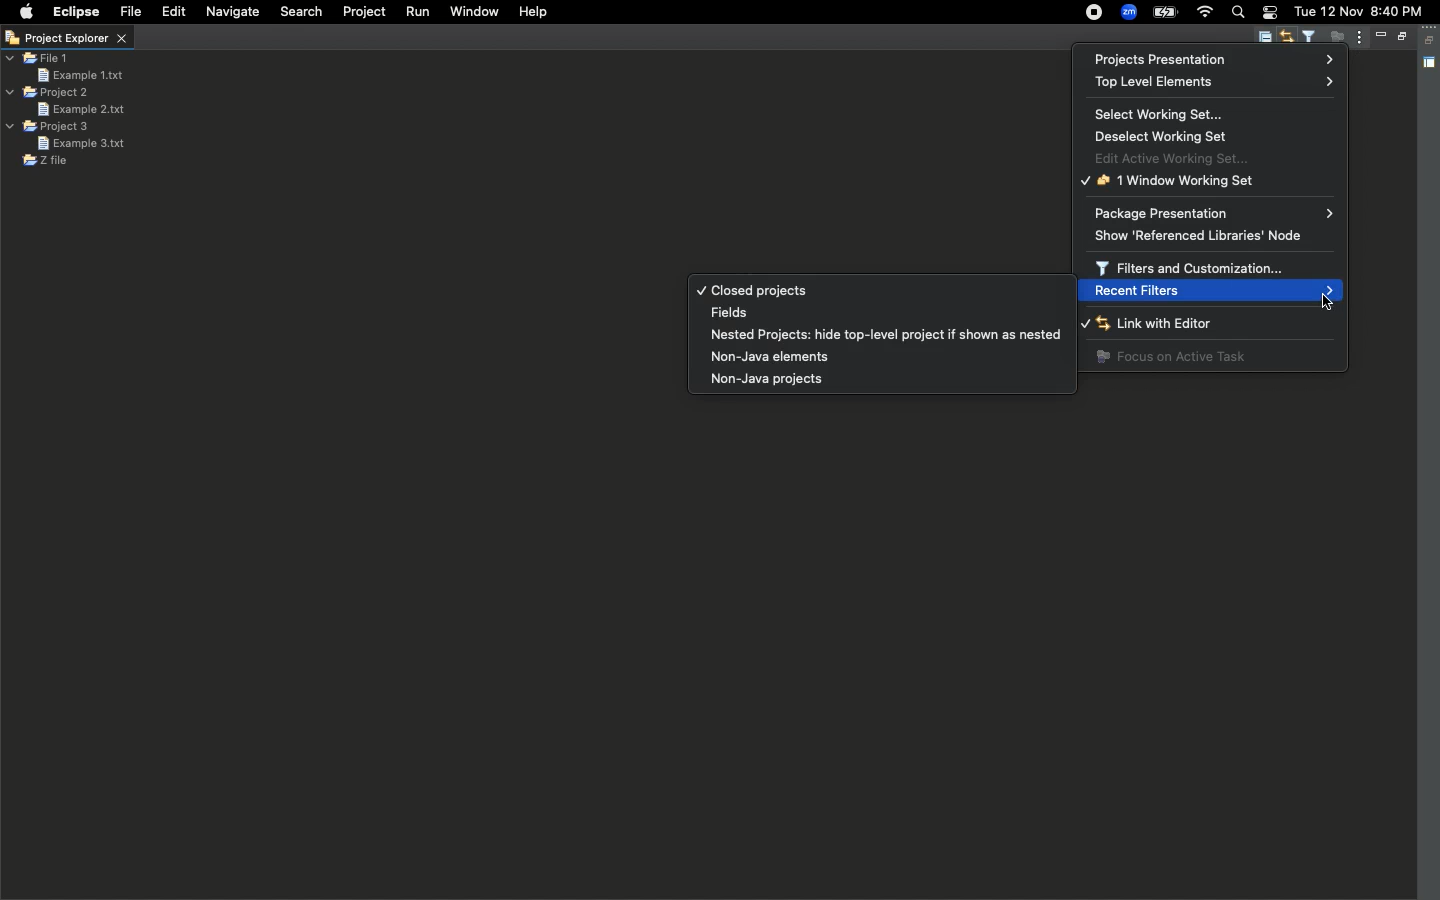 Image resolution: width=1440 pixels, height=900 pixels. What do you see at coordinates (1214, 212) in the screenshot?
I see `Packaging presentation` at bounding box center [1214, 212].